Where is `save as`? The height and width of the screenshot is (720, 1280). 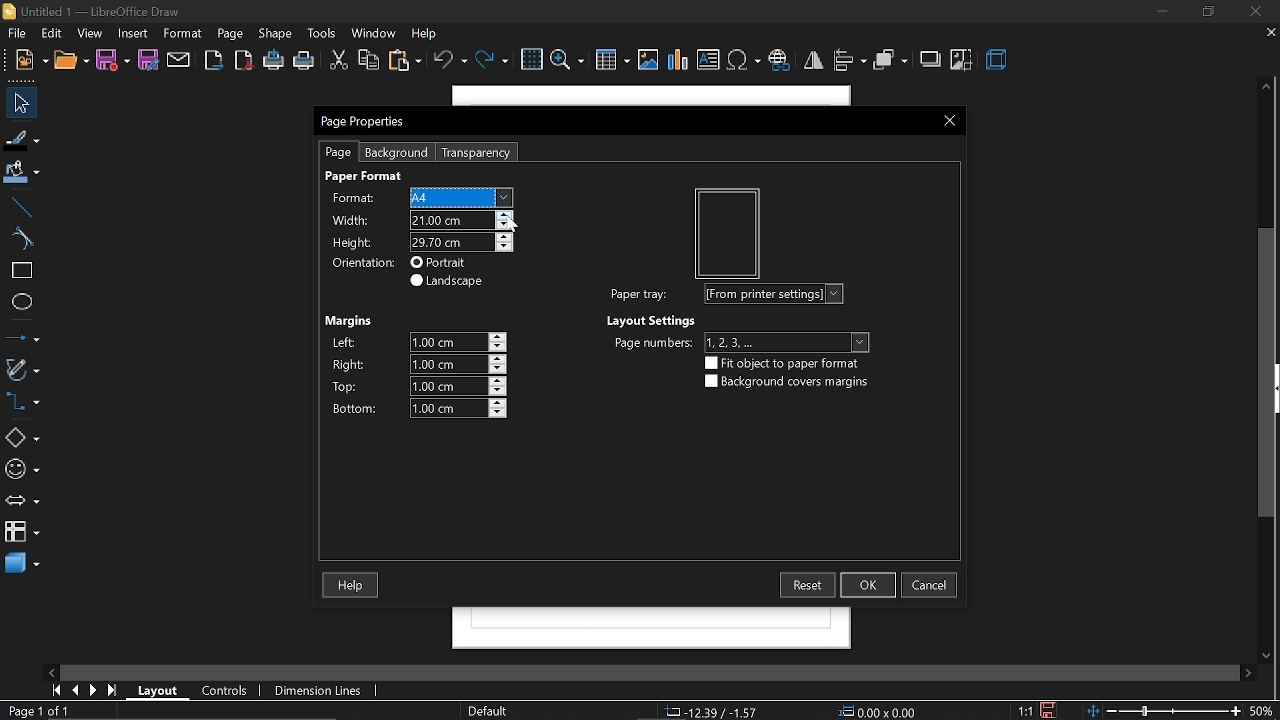 save as is located at coordinates (150, 59).